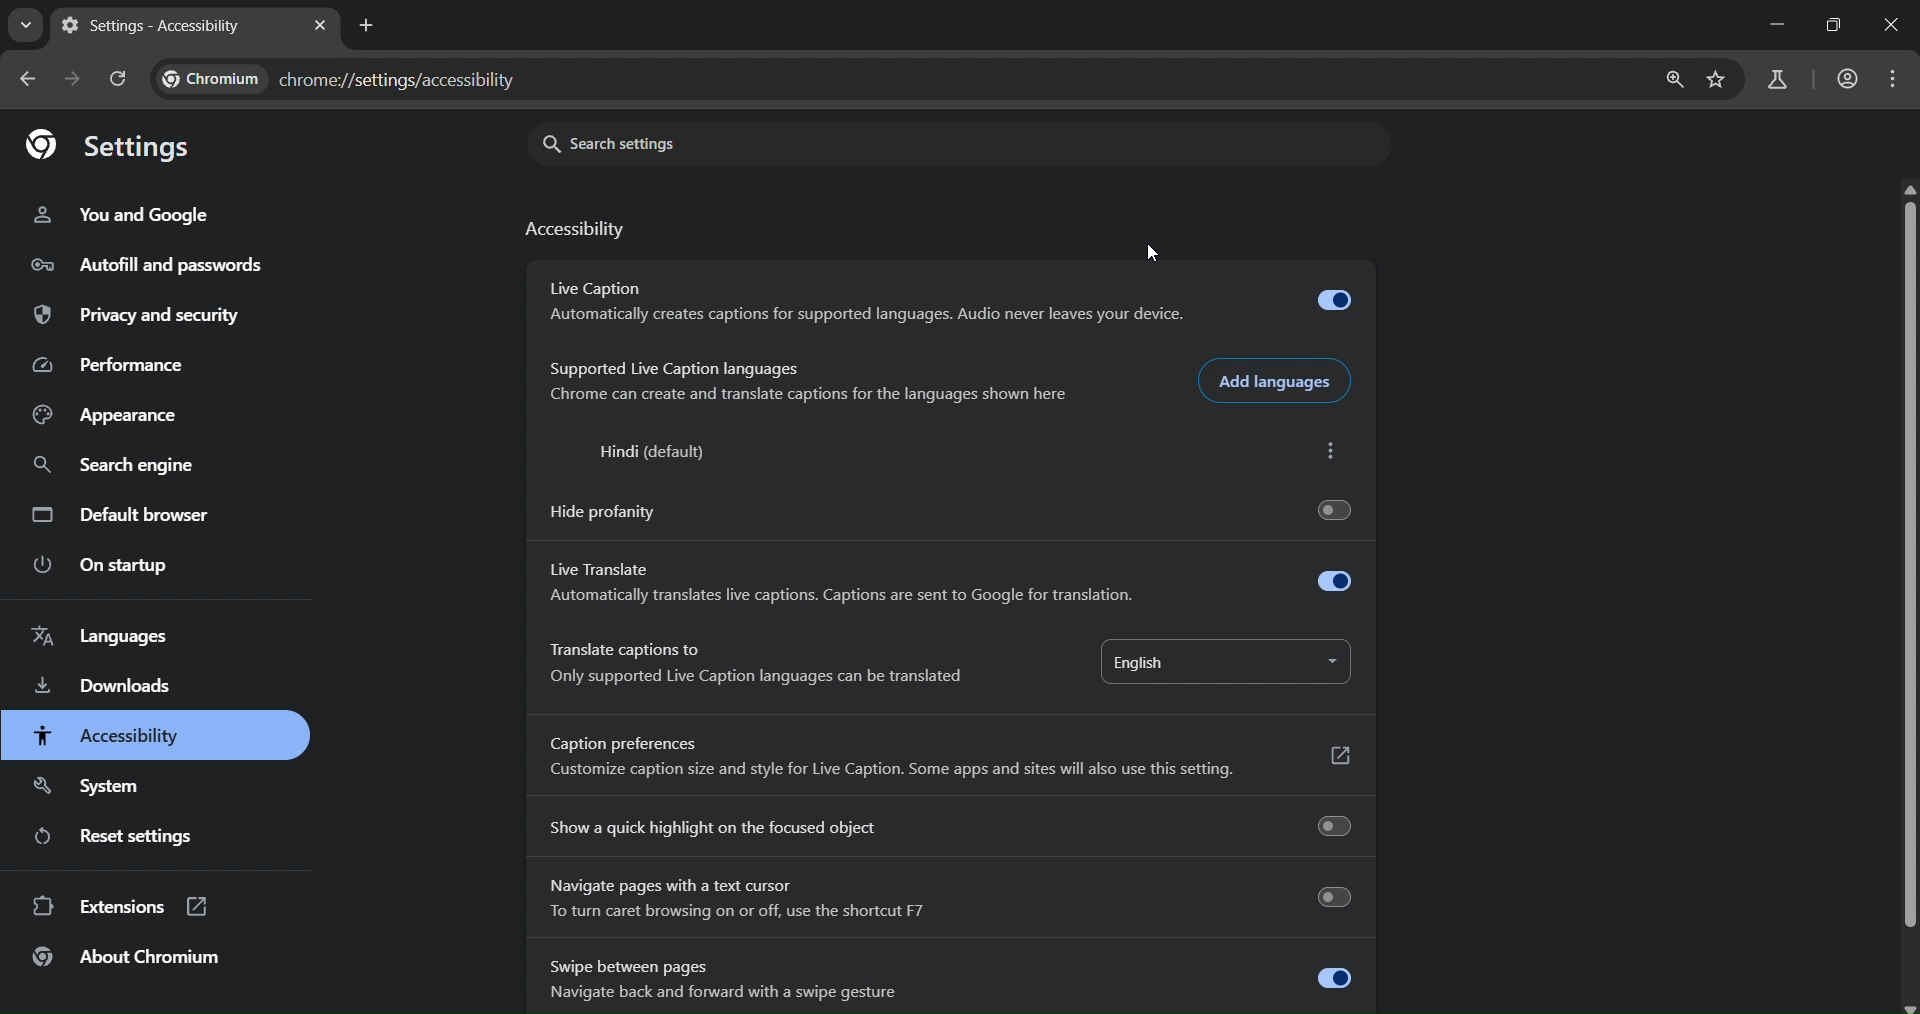  I want to click on menu, so click(1895, 78).